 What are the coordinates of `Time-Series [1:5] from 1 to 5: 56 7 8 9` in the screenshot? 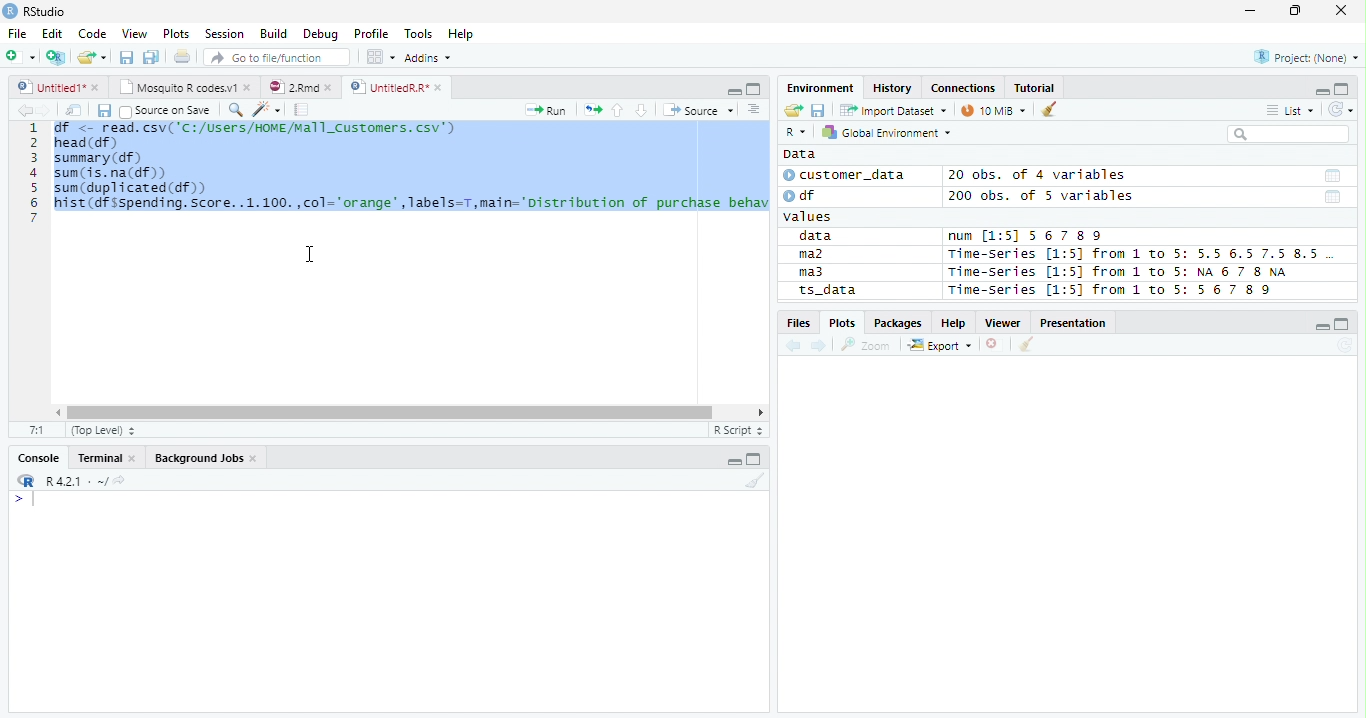 It's located at (1112, 290).